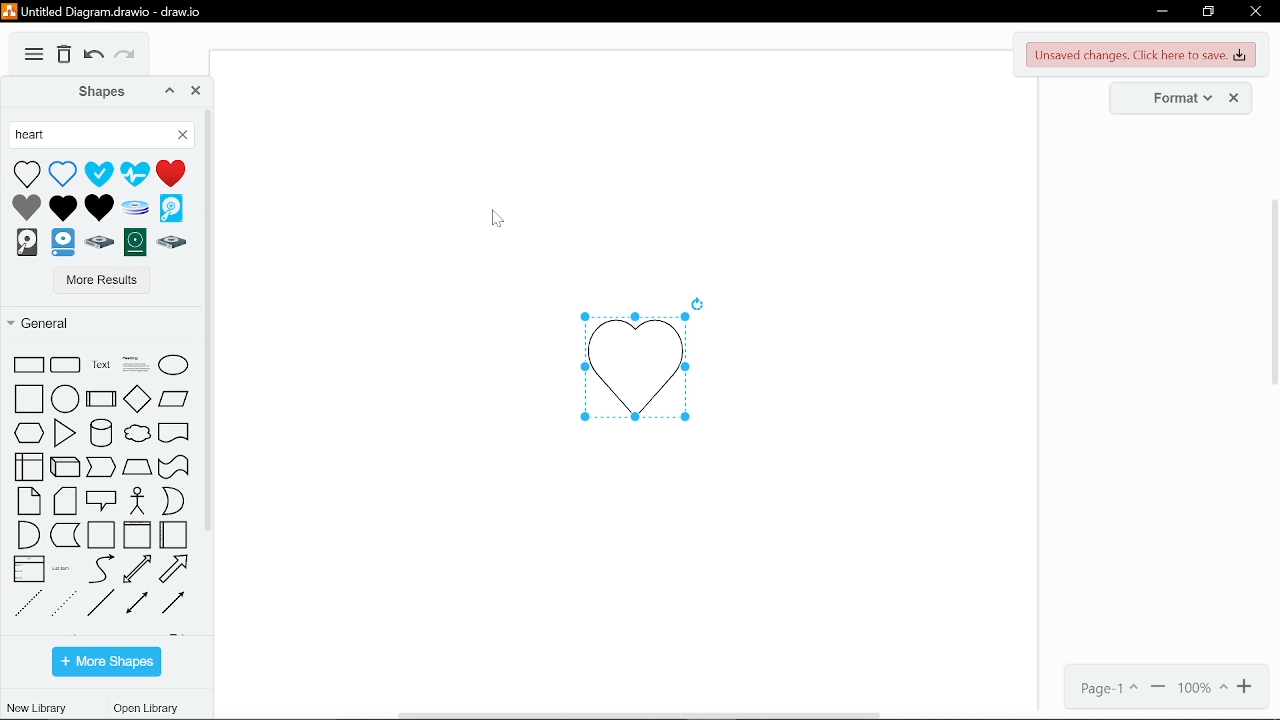  I want to click on cylinder, so click(99, 435).